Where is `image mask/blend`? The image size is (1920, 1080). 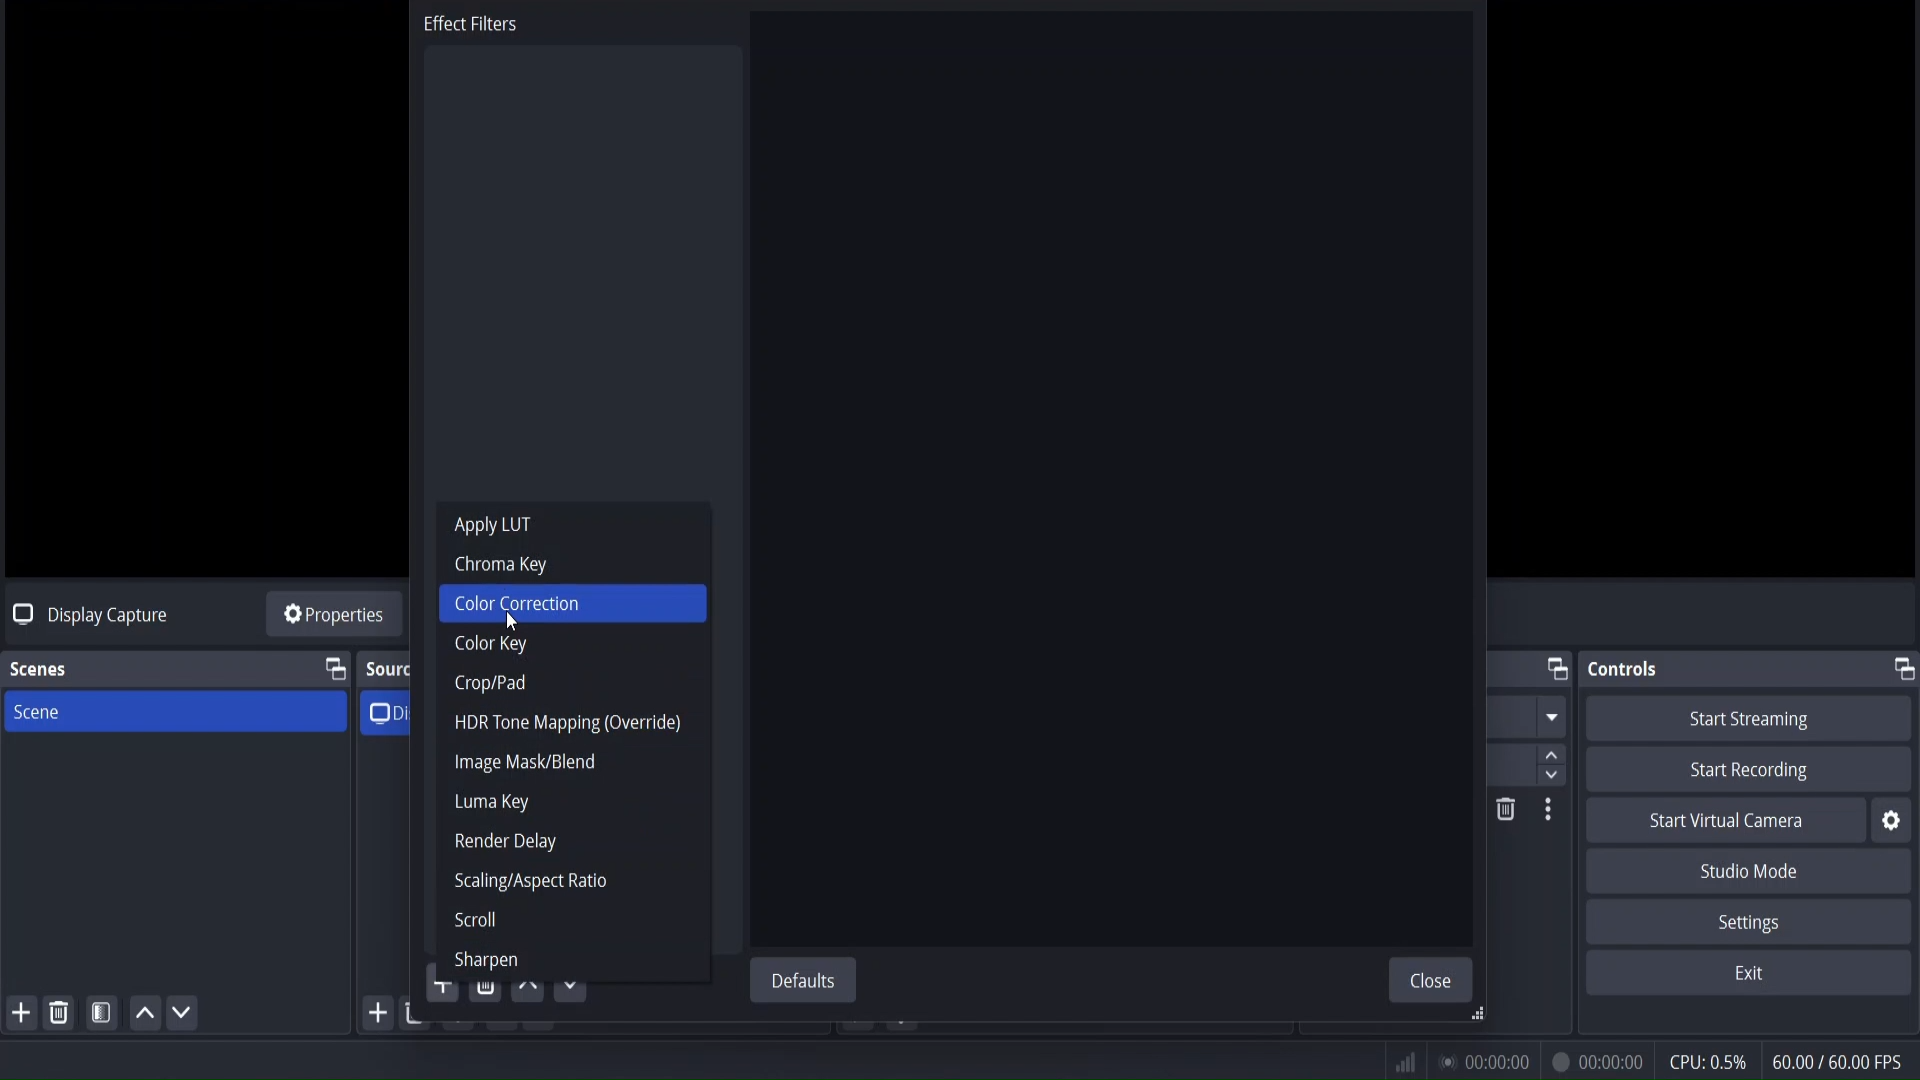 image mask/blend is located at coordinates (525, 762).